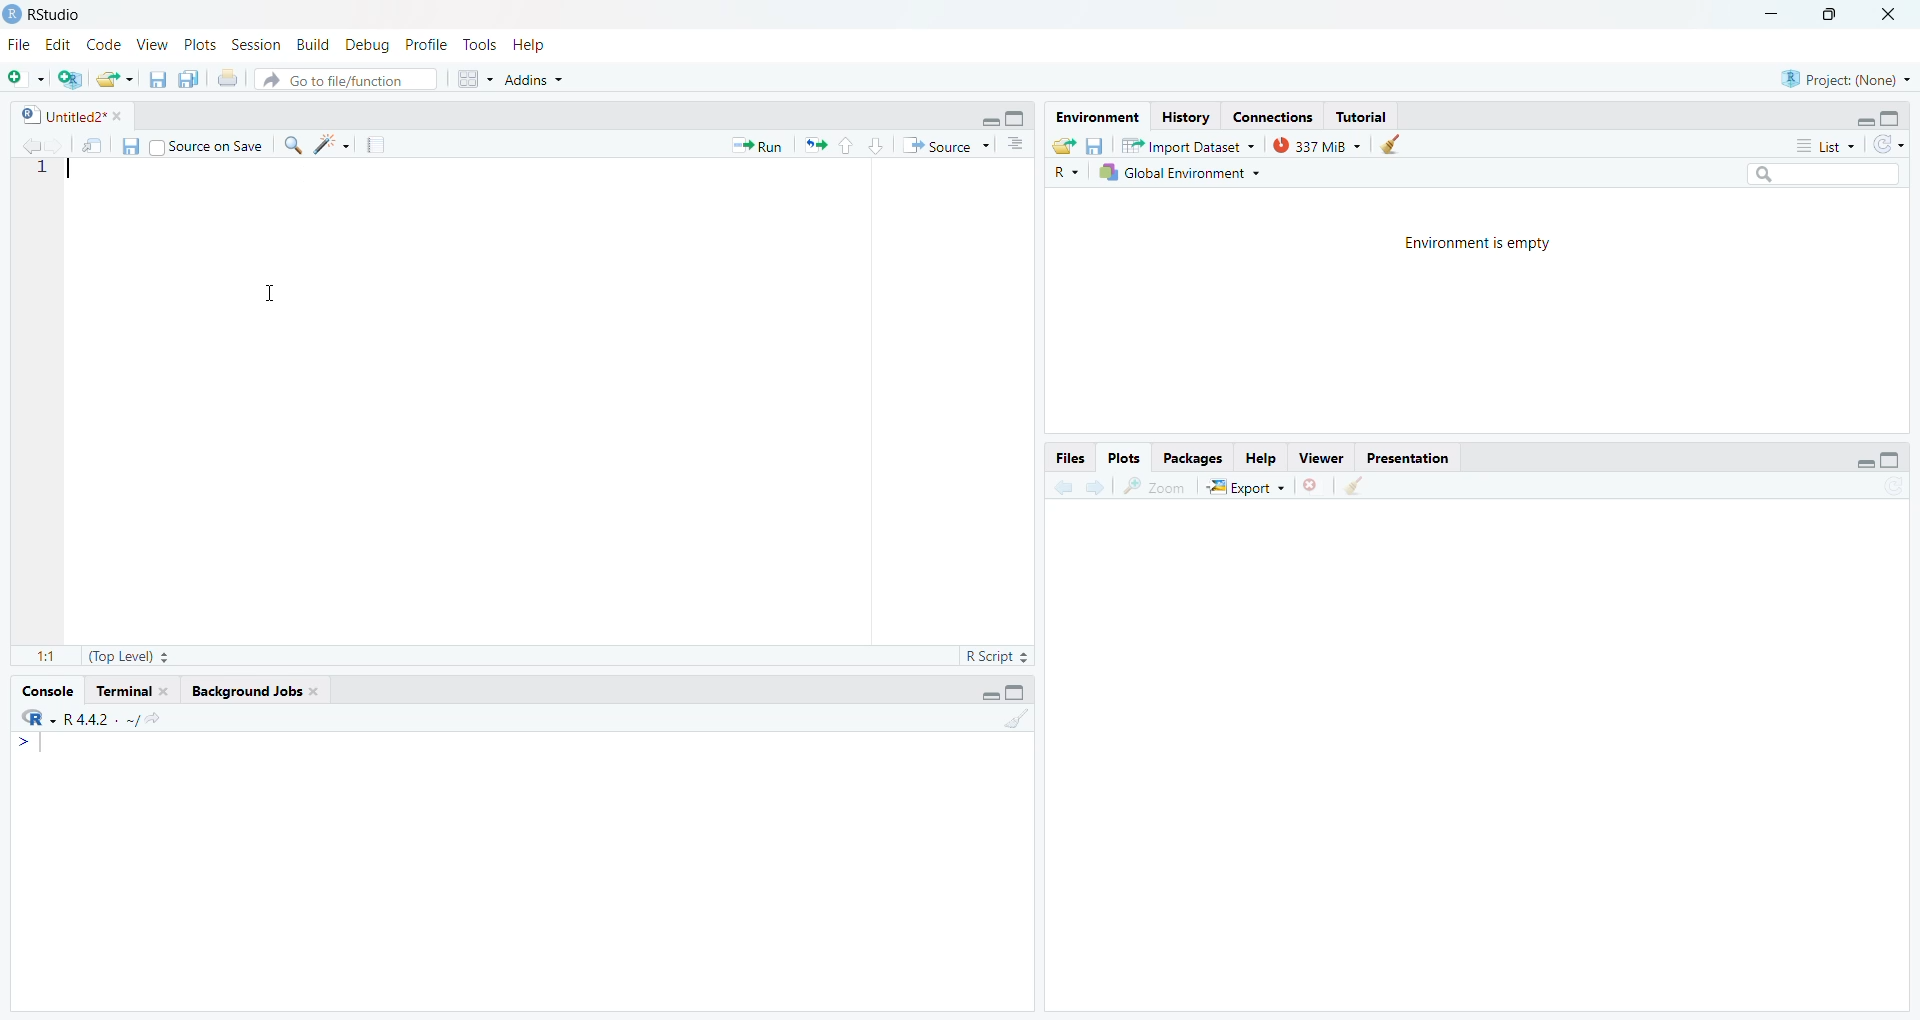 The width and height of the screenshot is (1920, 1020). I want to click on 1, so click(43, 168).